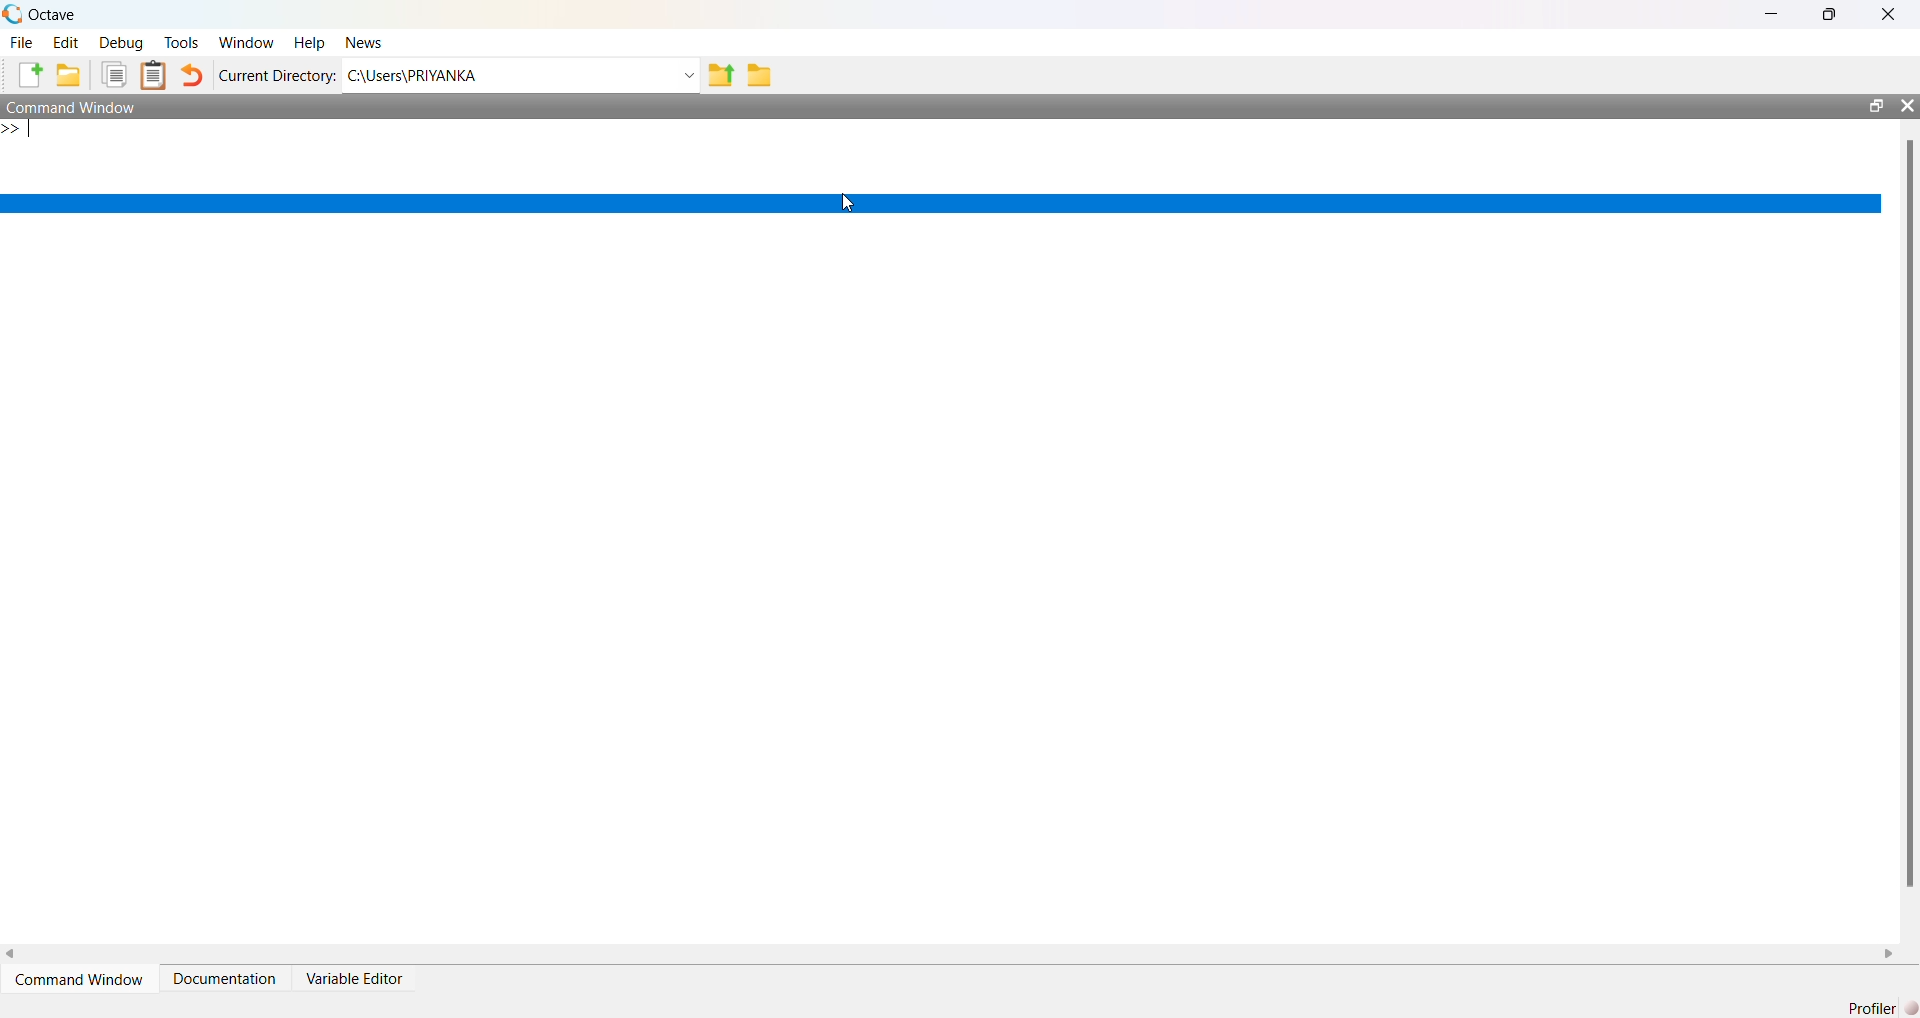 This screenshot has height=1018, width=1920. Describe the element at coordinates (1890, 15) in the screenshot. I see `close` at that location.